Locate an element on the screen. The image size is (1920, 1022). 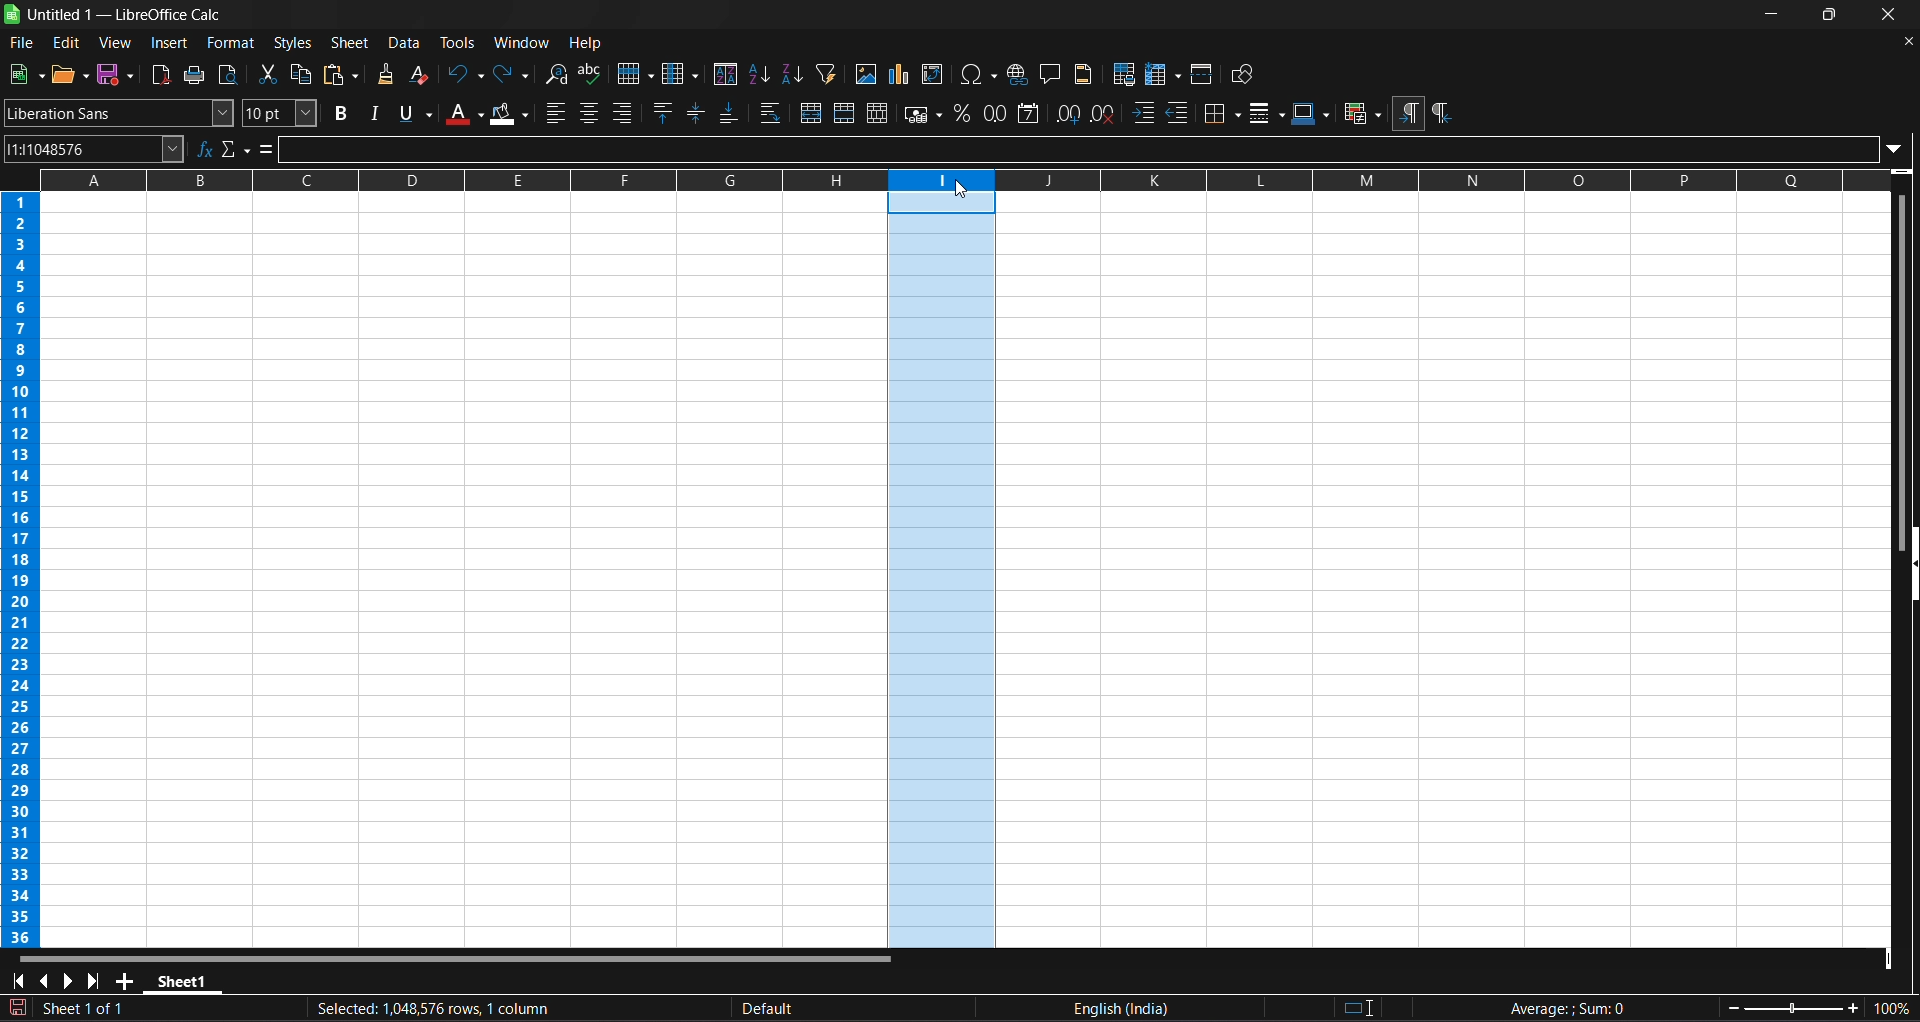
format as number is located at coordinates (996, 113).